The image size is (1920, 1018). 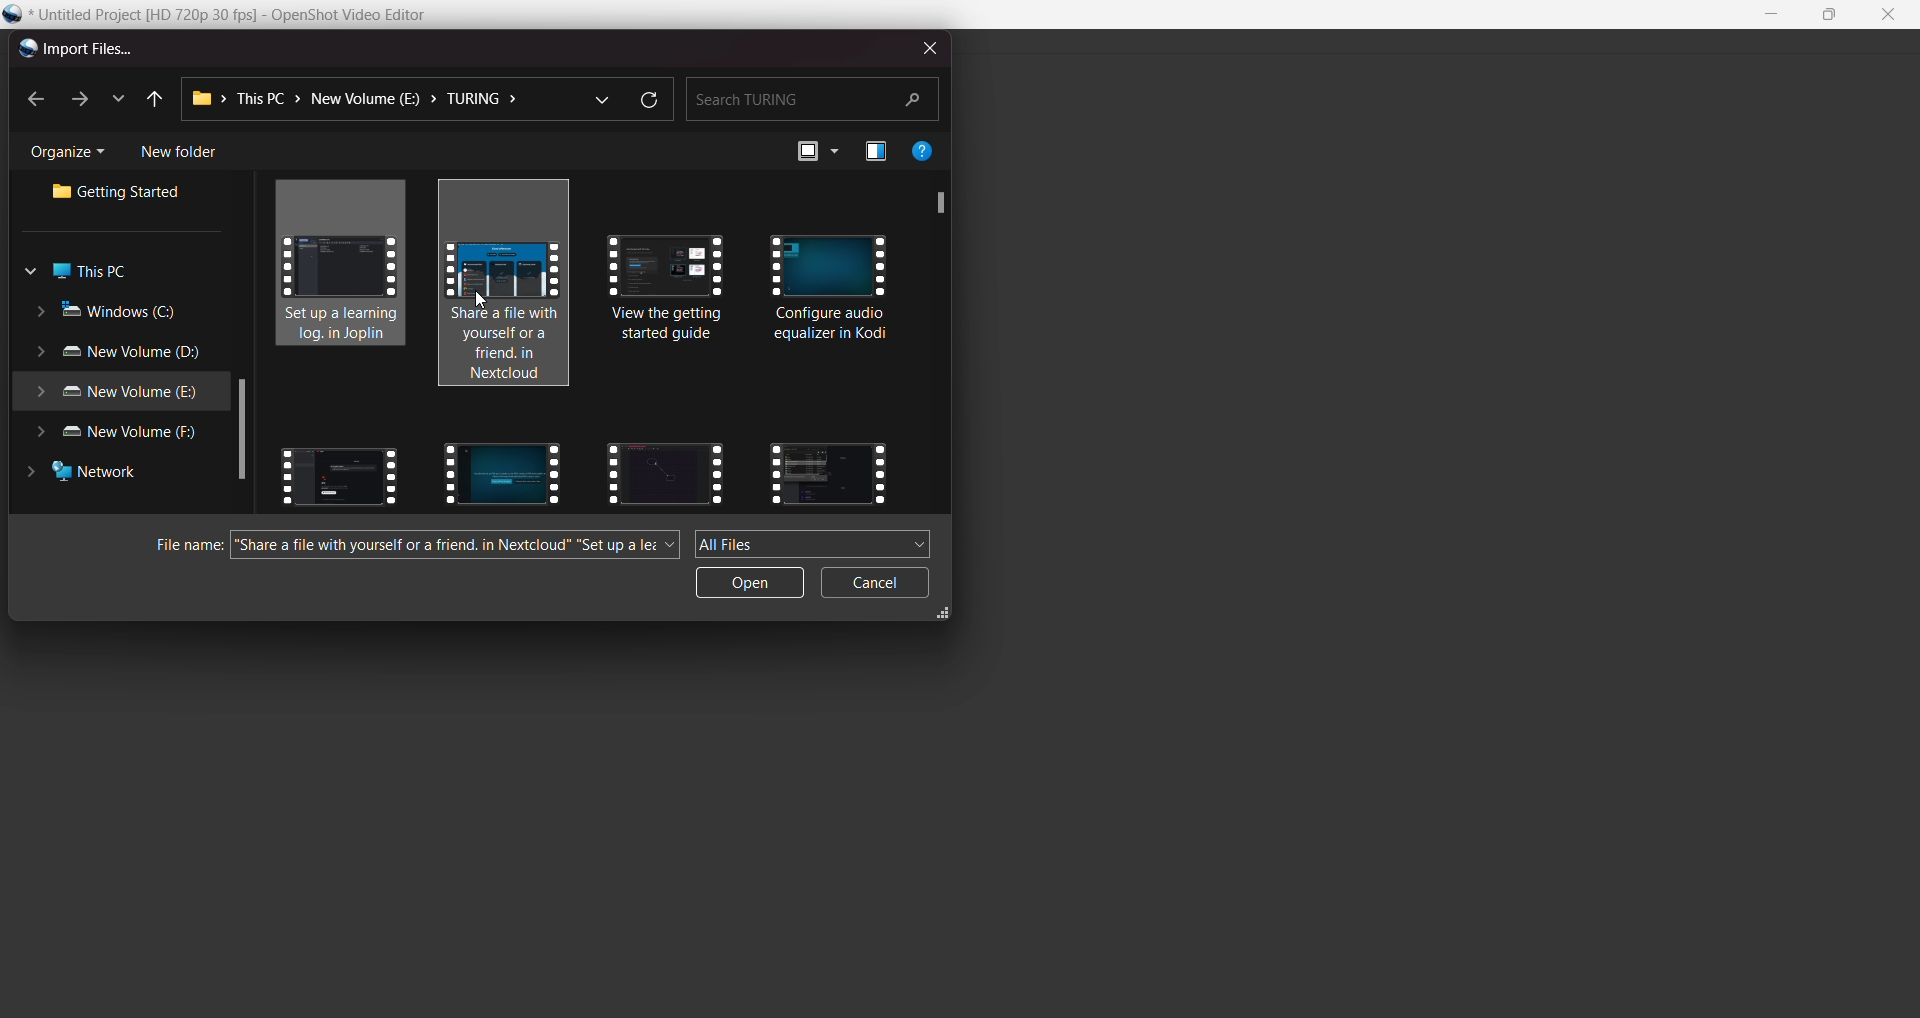 What do you see at coordinates (83, 272) in the screenshot?
I see `this pc` at bounding box center [83, 272].